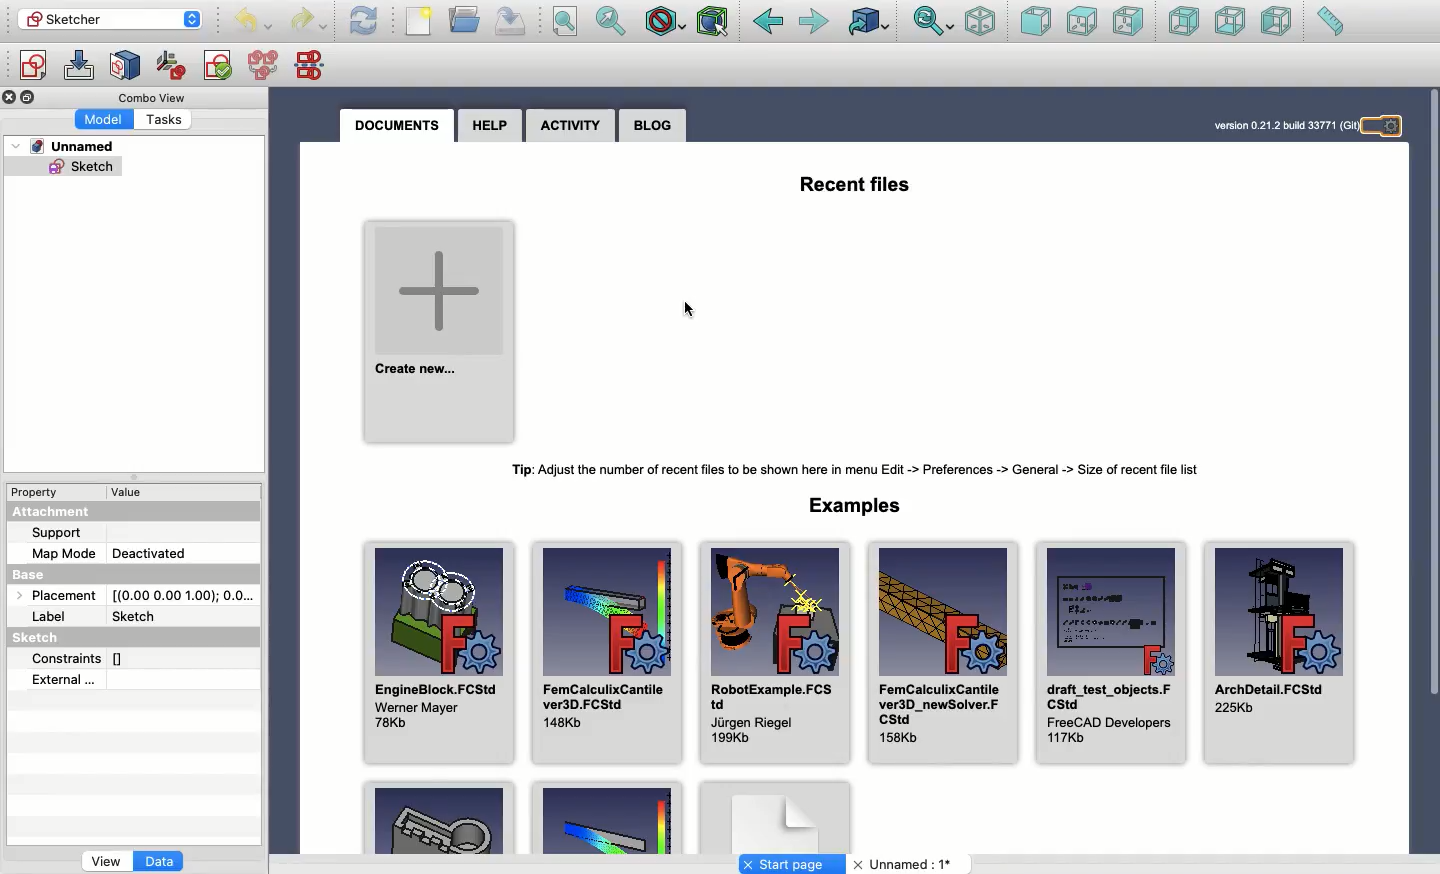 The width and height of the screenshot is (1440, 874). Describe the element at coordinates (605, 820) in the screenshot. I see `Example 2` at that location.